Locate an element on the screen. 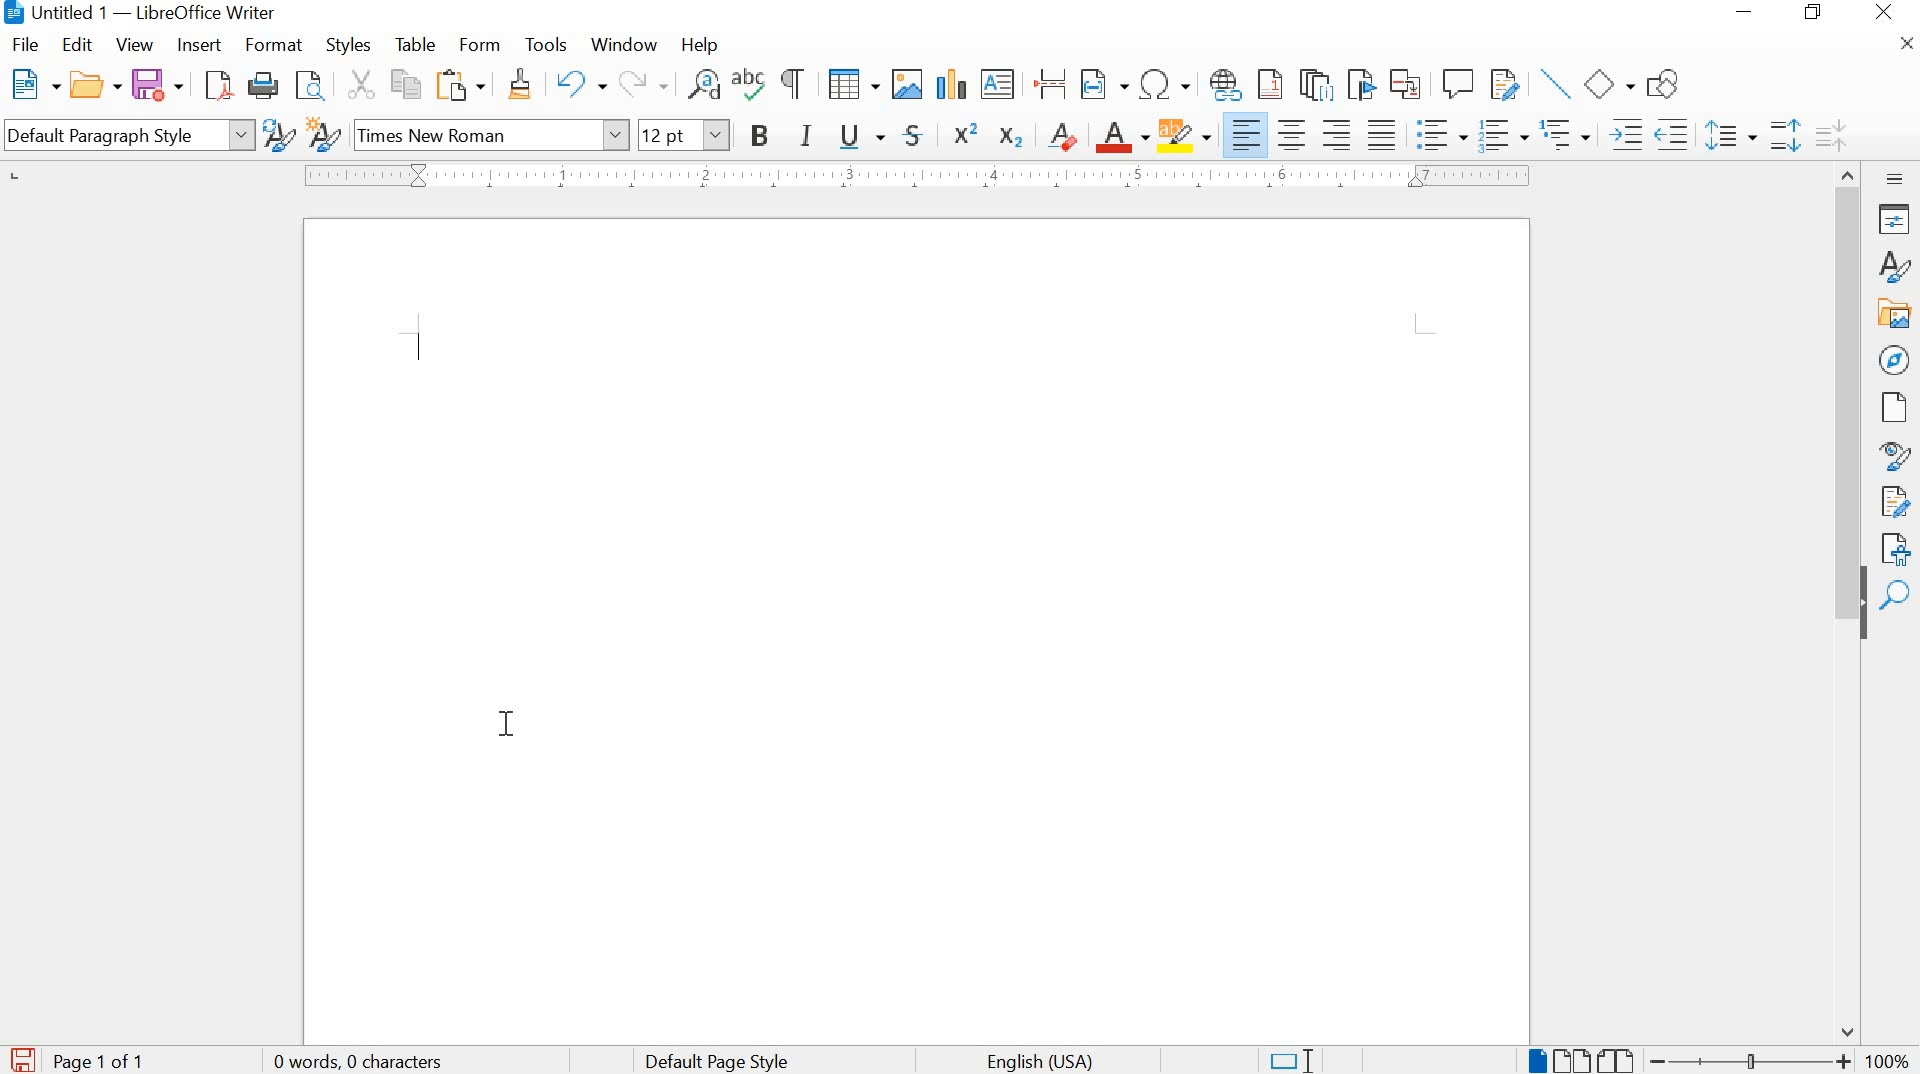 The image size is (1920, 1074). INSERT ENDNOTE is located at coordinates (1313, 85).